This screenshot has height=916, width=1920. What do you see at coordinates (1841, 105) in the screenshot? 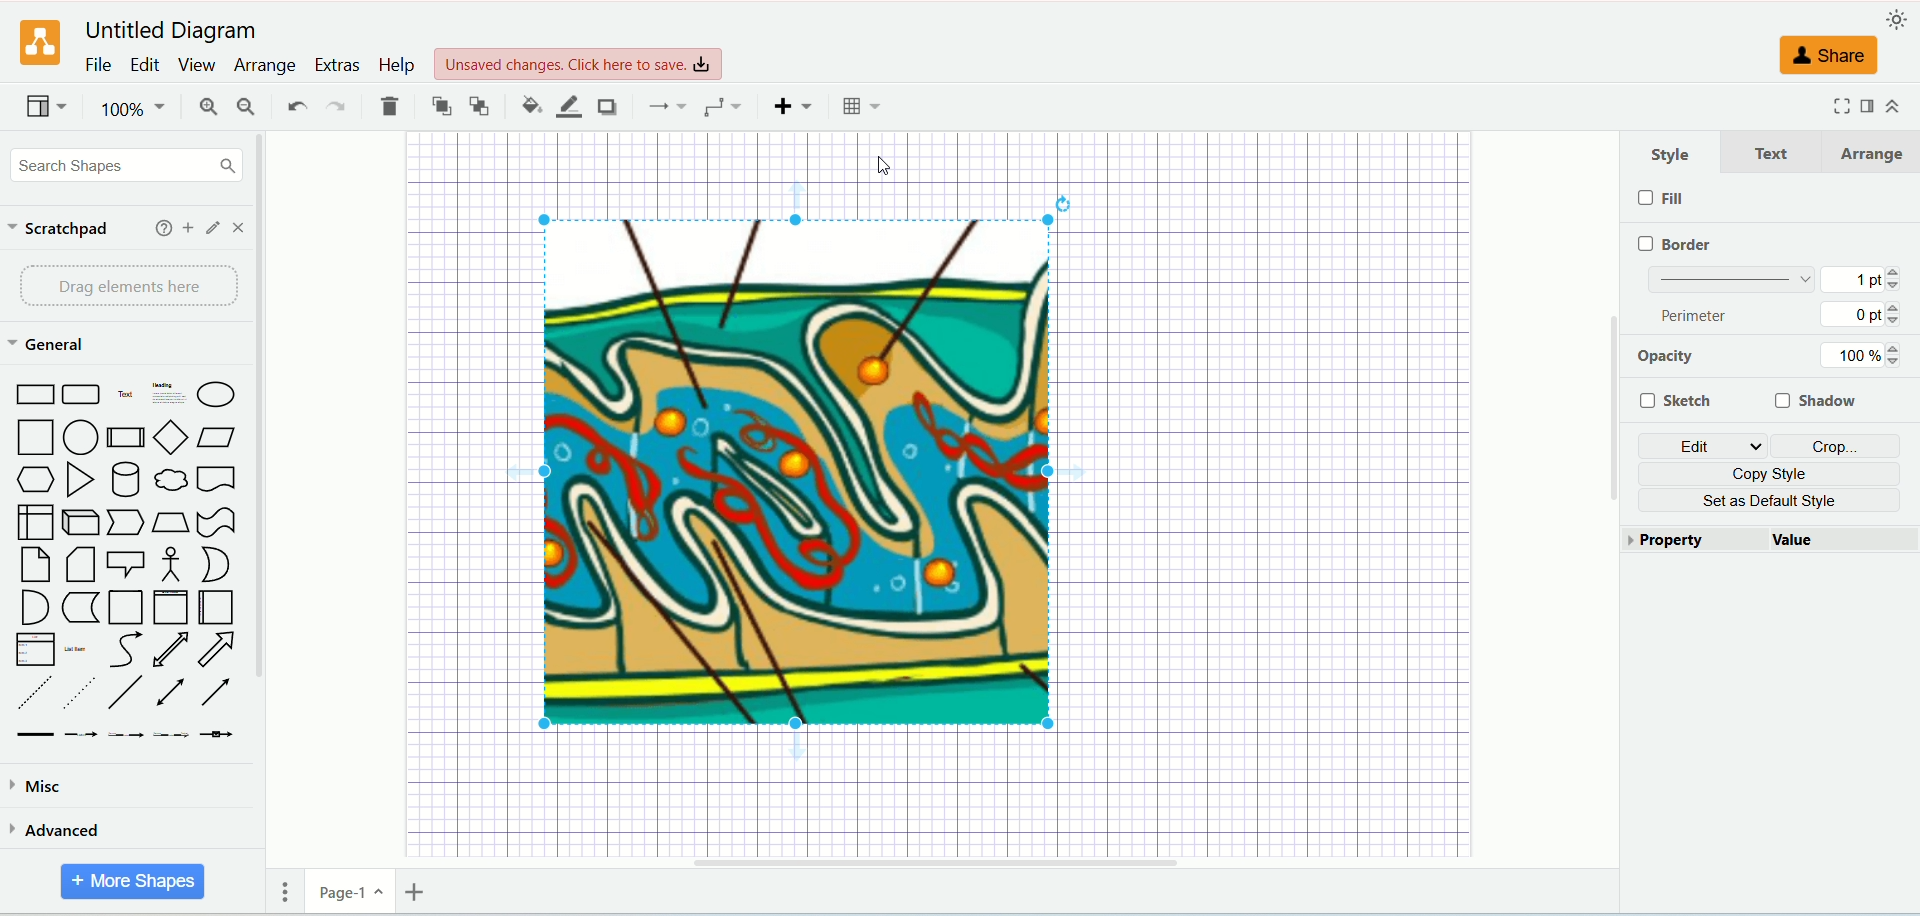
I see `fullscreen` at bounding box center [1841, 105].